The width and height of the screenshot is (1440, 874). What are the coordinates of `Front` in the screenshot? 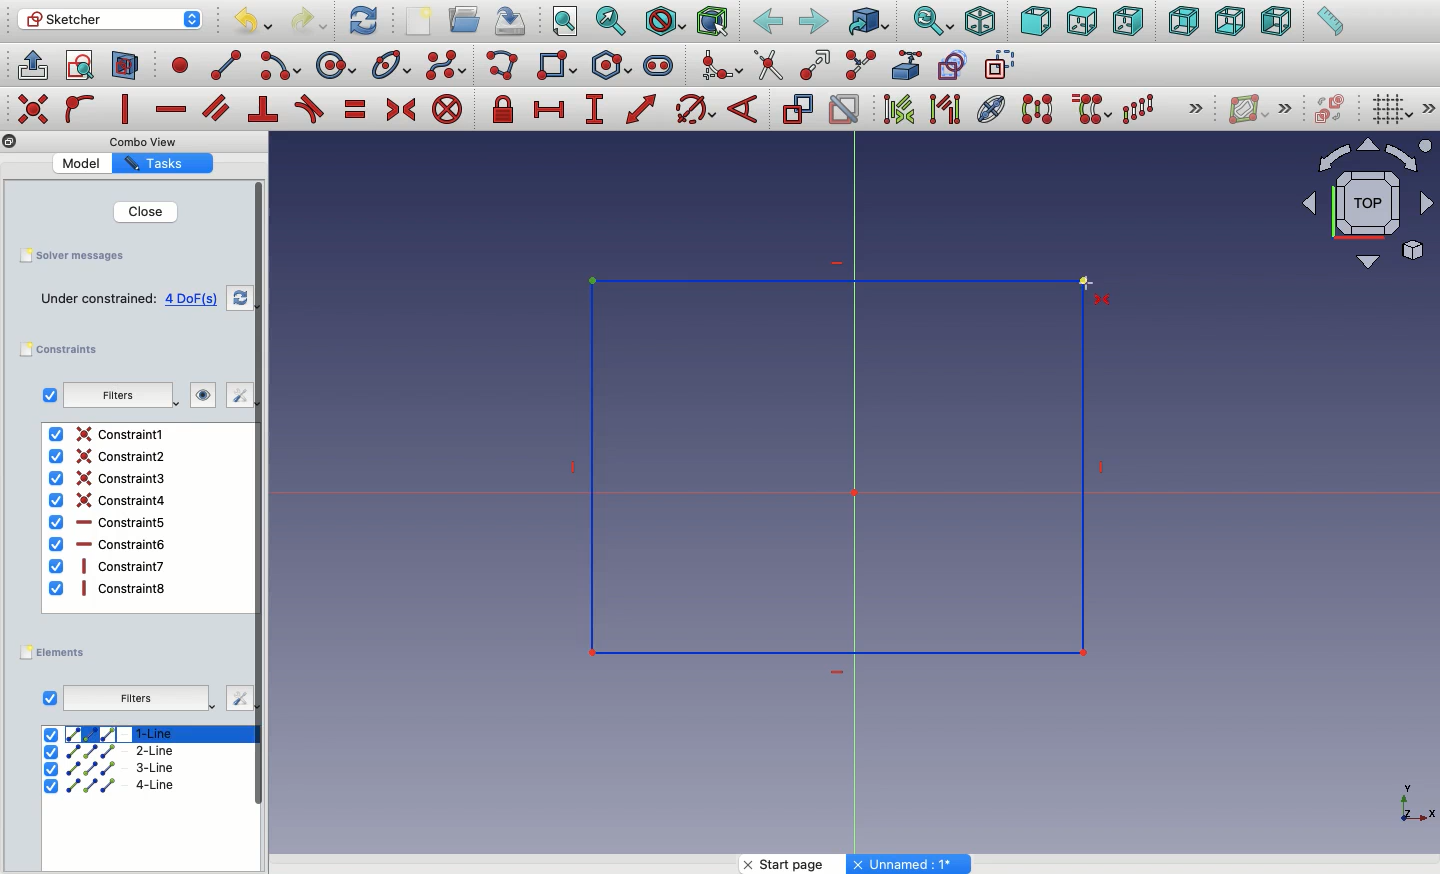 It's located at (1036, 23).